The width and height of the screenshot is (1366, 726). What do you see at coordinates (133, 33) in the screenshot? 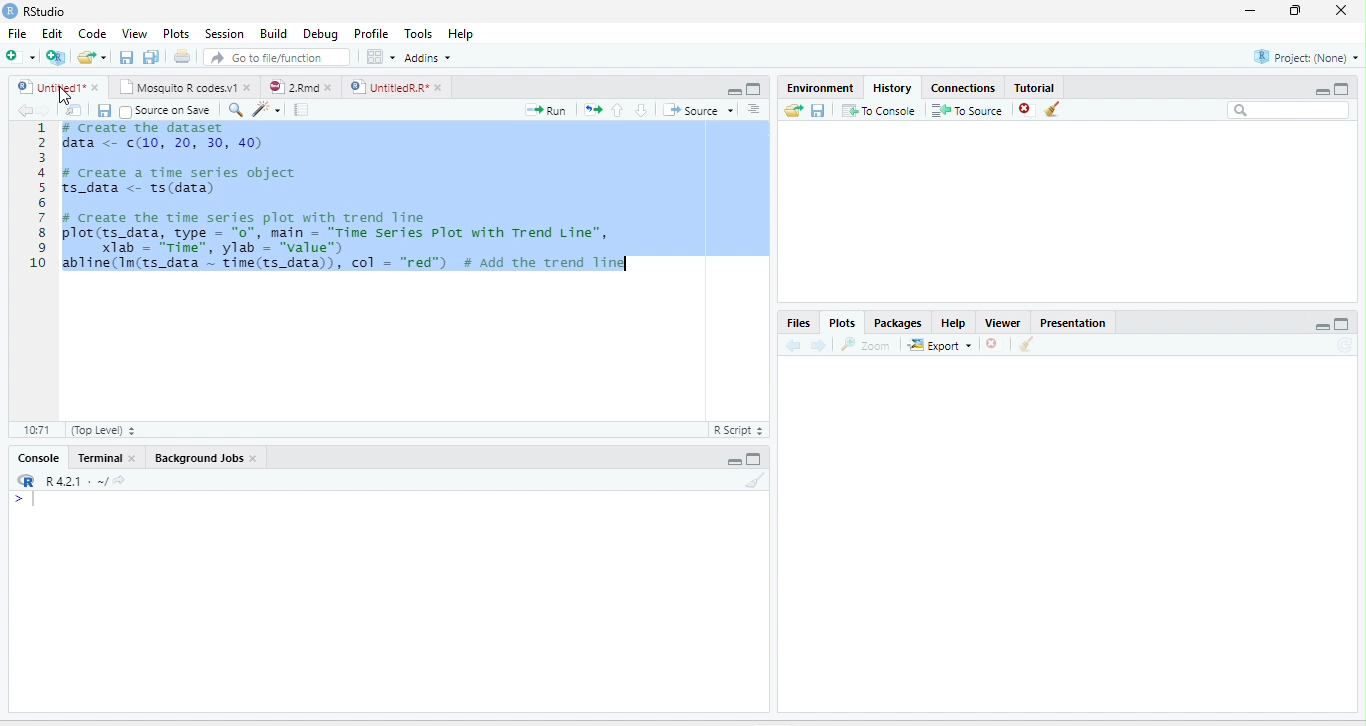
I see `View` at bounding box center [133, 33].